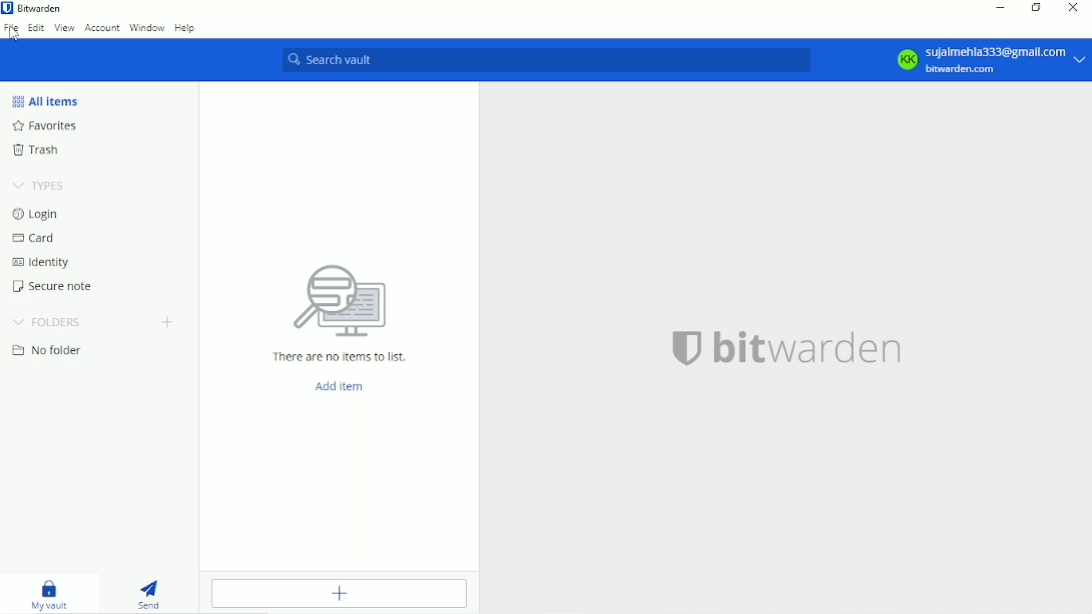  What do you see at coordinates (37, 239) in the screenshot?
I see `Card` at bounding box center [37, 239].